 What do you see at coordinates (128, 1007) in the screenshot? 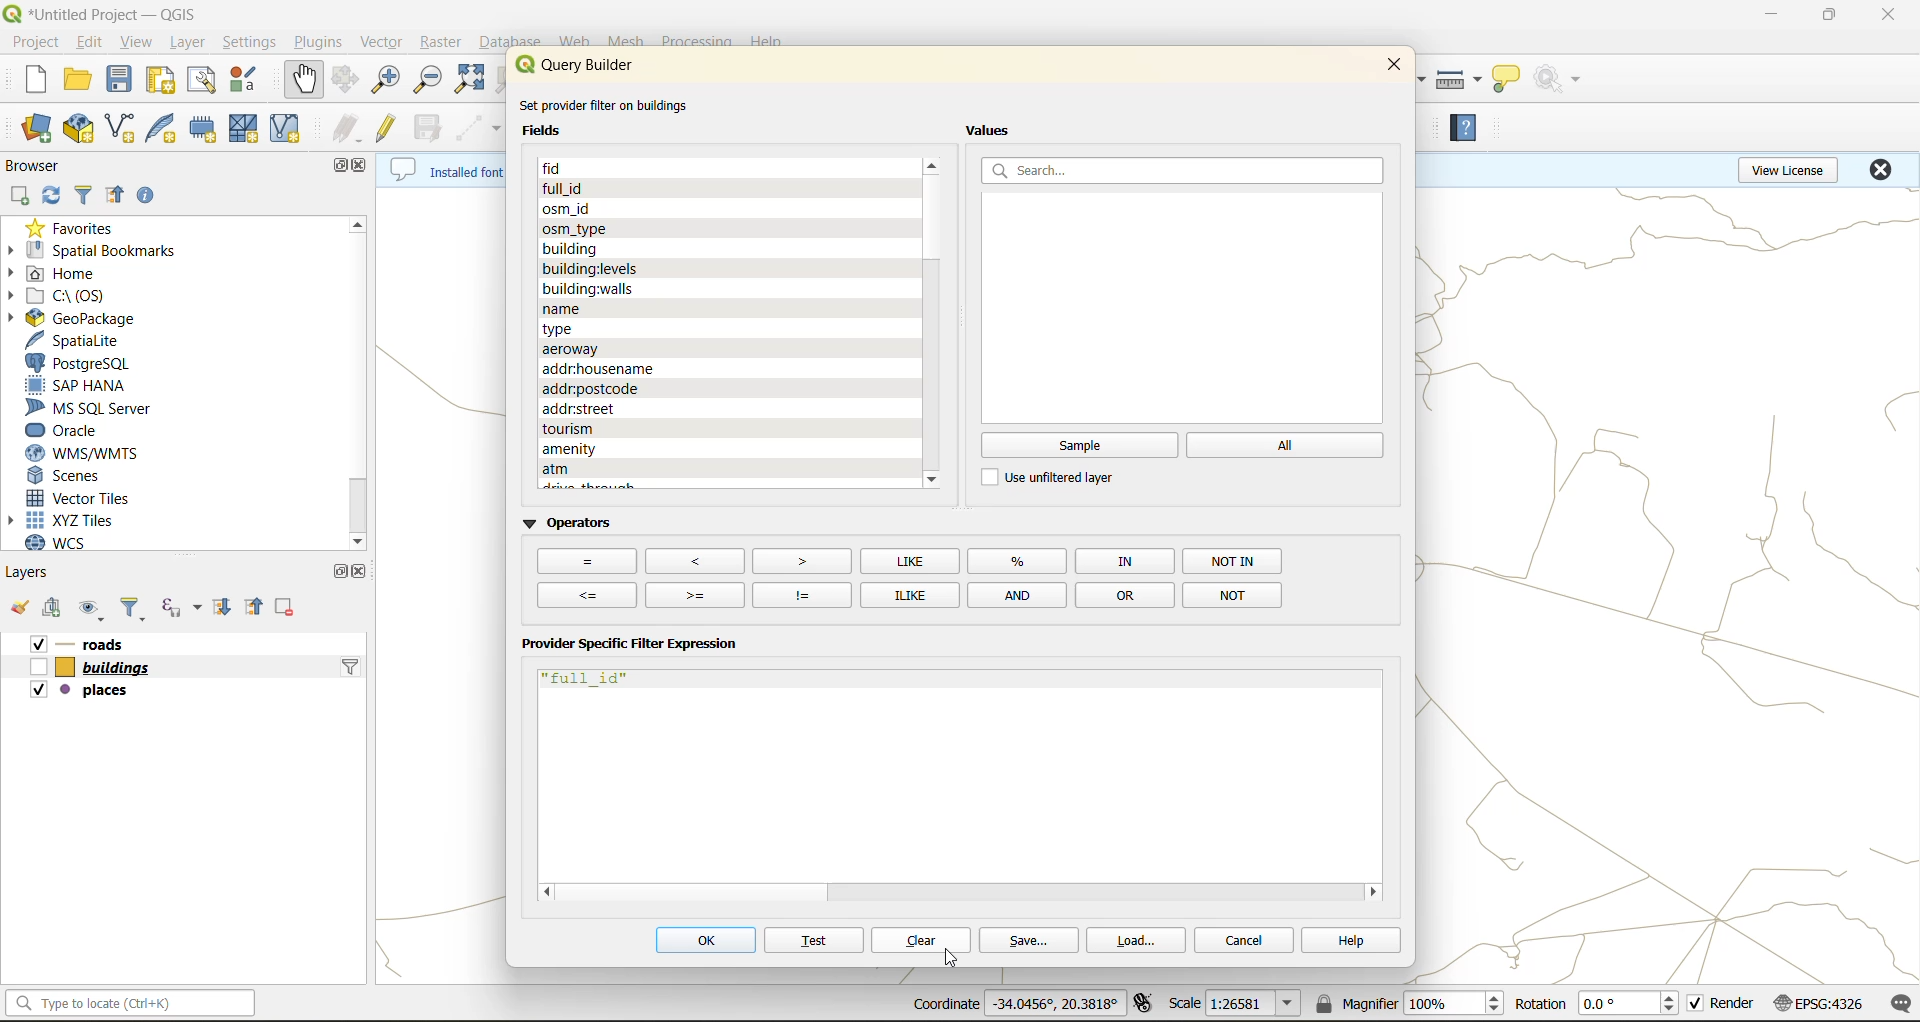
I see `status bar` at bounding box center [128, 1007].